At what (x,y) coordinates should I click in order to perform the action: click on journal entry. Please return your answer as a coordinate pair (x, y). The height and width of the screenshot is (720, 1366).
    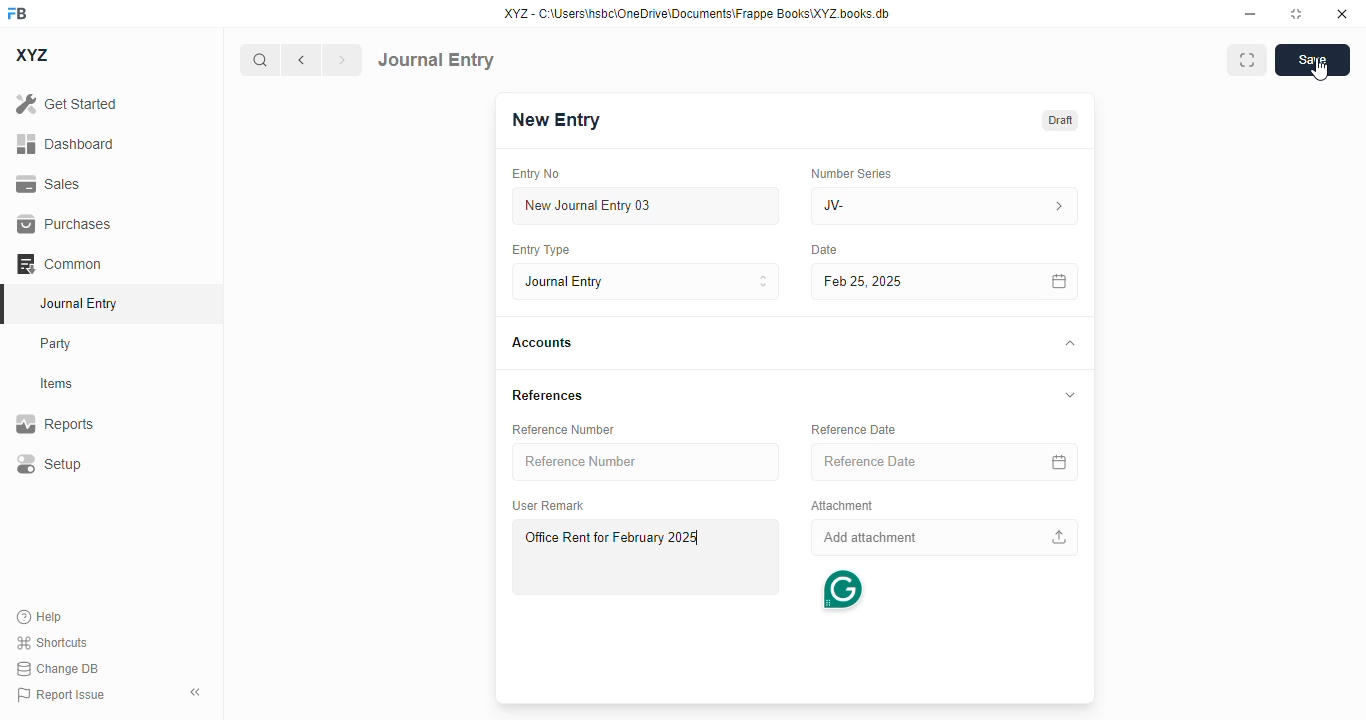
    Looking at the image, I should click on (436, 60).